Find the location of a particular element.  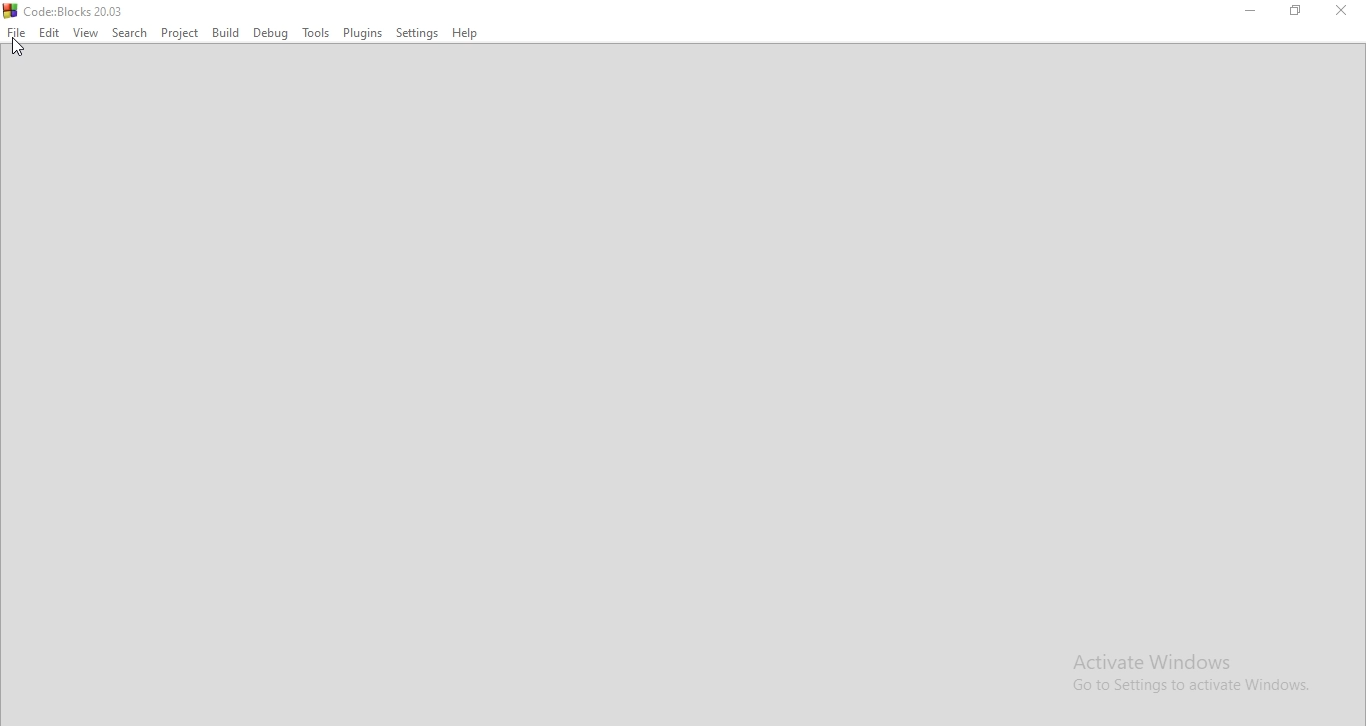

File is located at coordinates (17, 32).